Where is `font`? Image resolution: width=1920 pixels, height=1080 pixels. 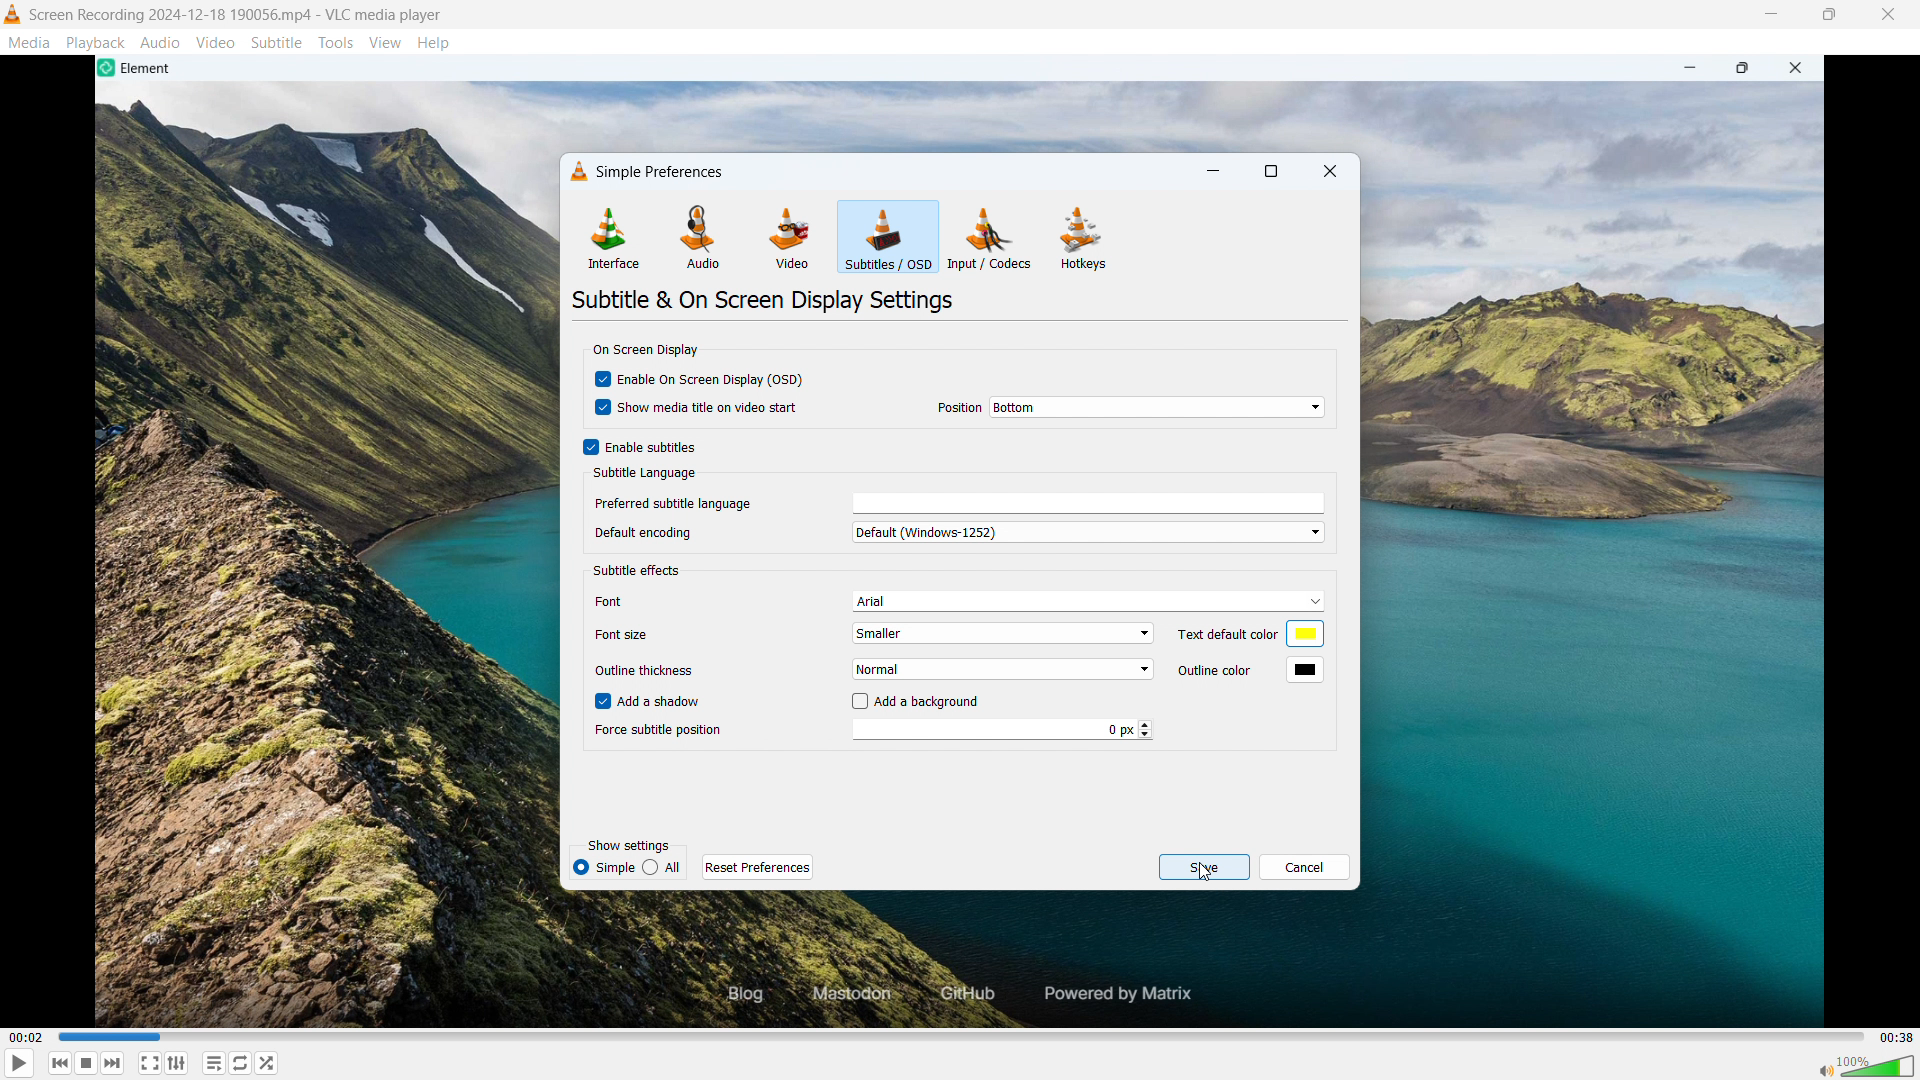
font is located at coordinates (628, 597).